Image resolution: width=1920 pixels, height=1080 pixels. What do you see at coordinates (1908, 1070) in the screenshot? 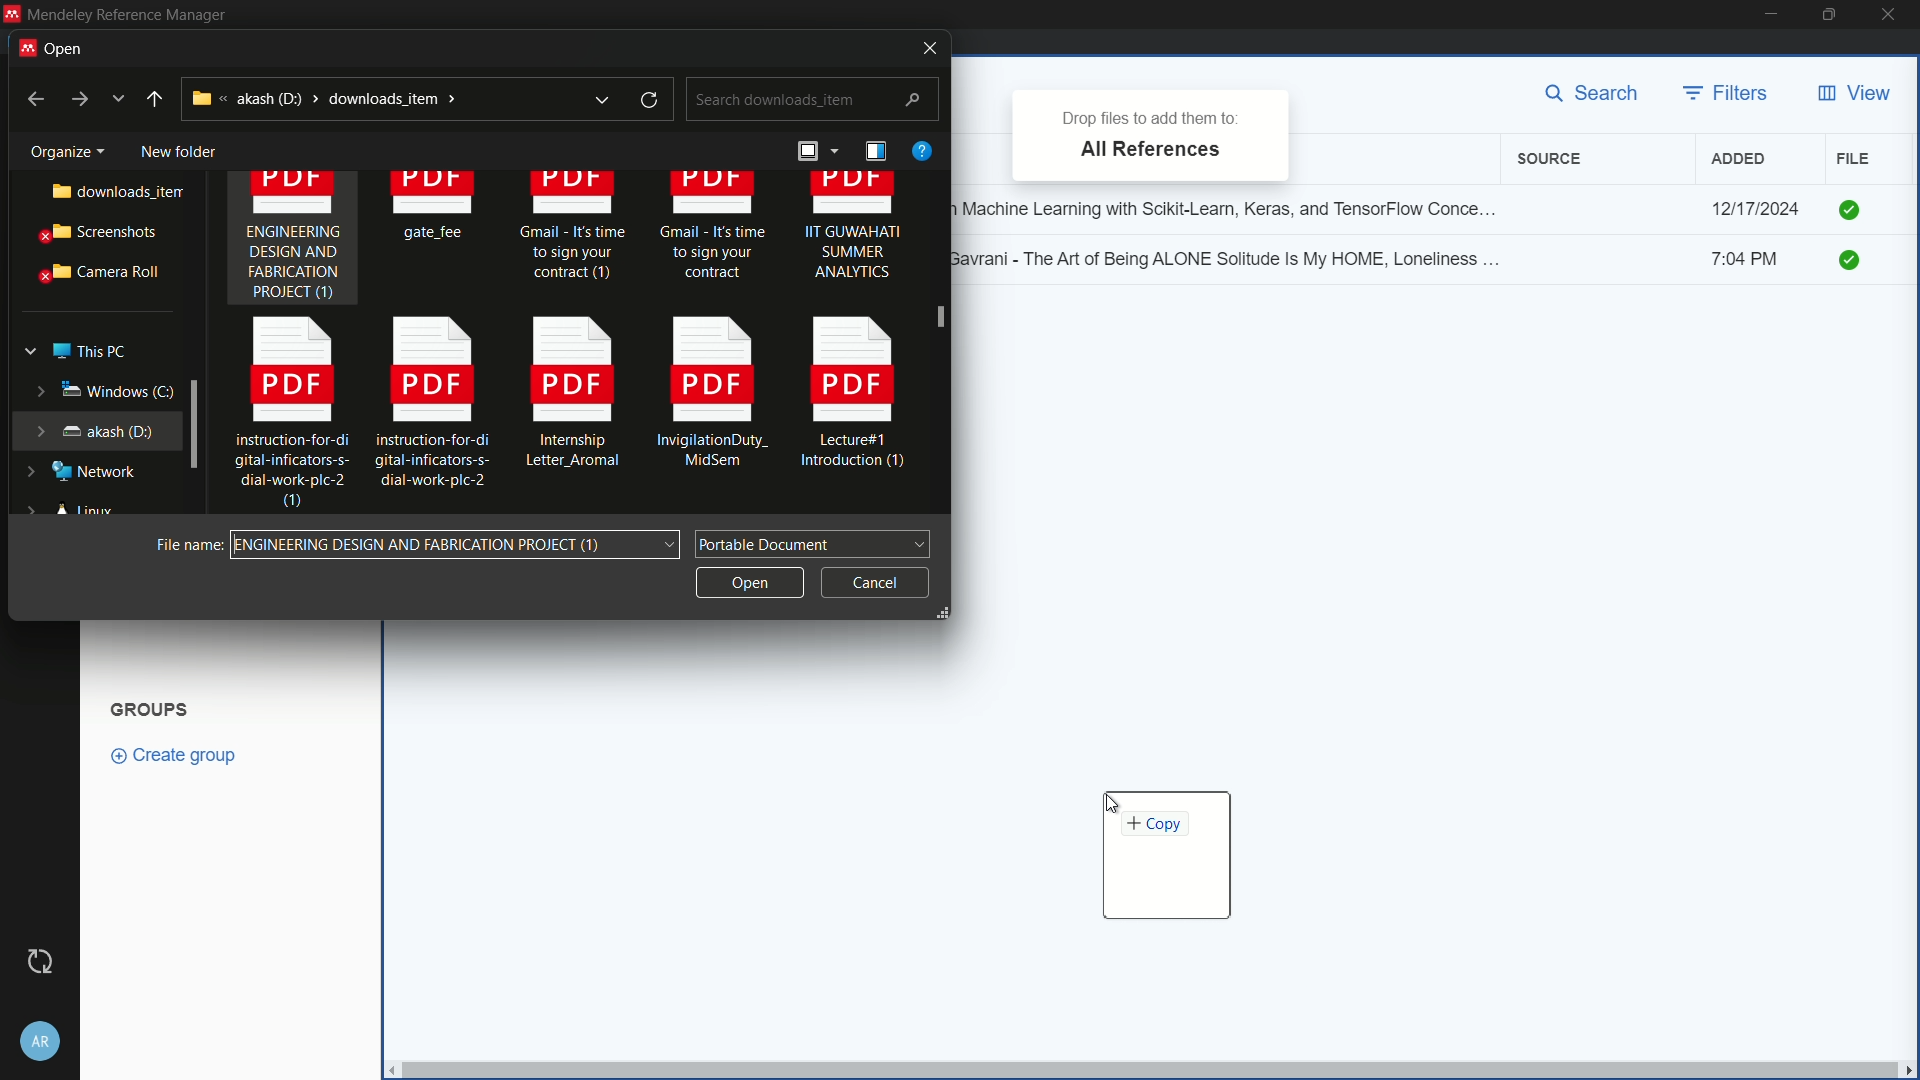
I see `scroll right` at bounding box center [1908, 1070].